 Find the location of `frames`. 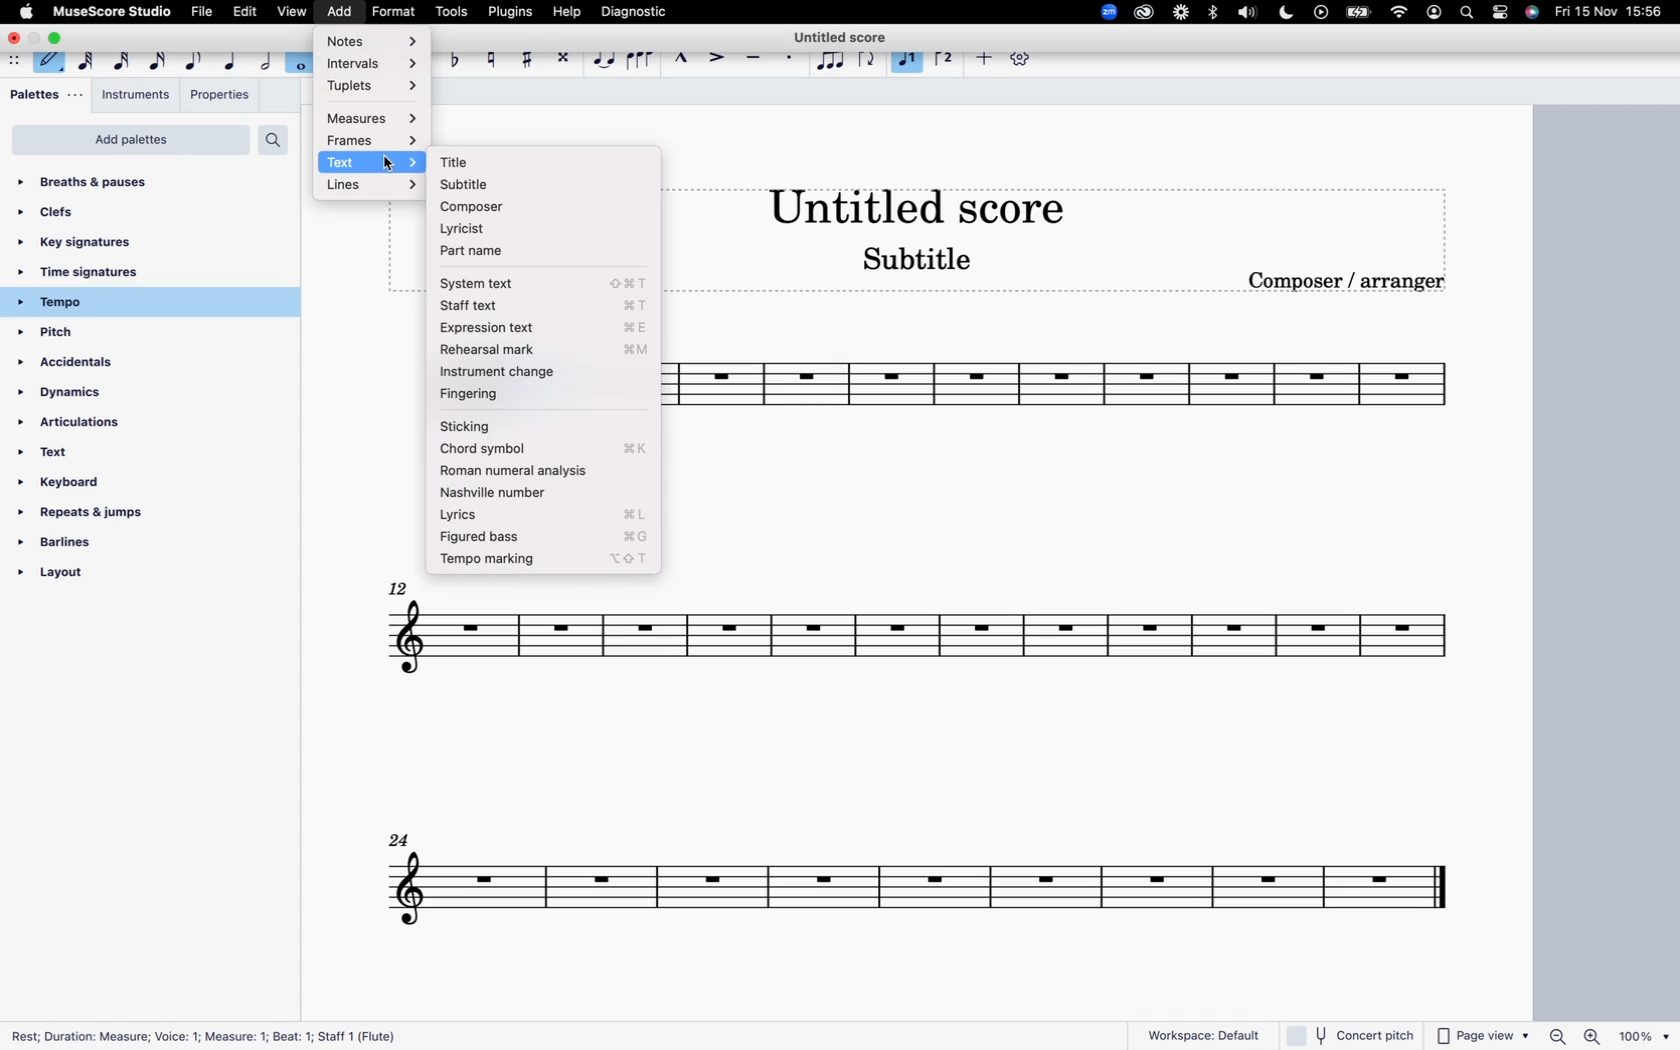

frames is located at coordinates (373, 141).